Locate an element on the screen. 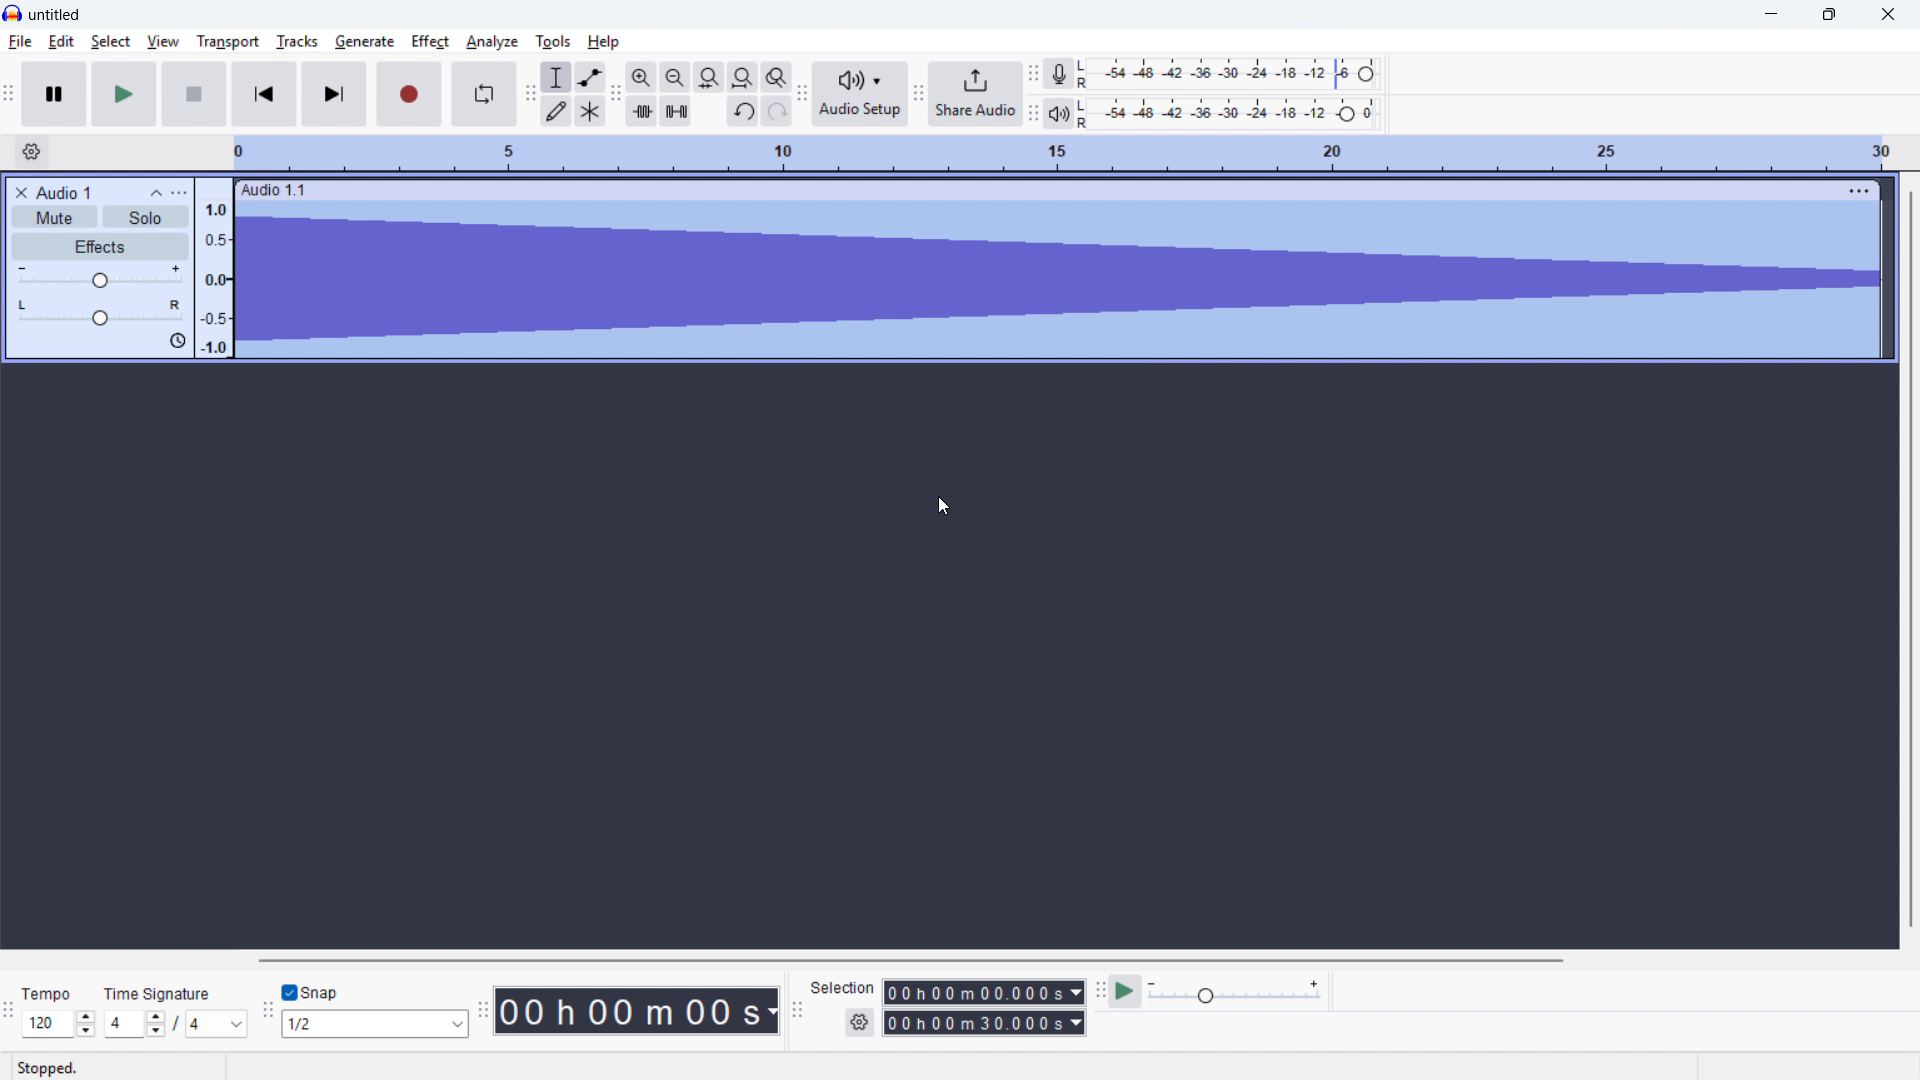 The width and height of the screenshot is (1920, 1080). Silence audio selection  is located at coordinates (675, 110).